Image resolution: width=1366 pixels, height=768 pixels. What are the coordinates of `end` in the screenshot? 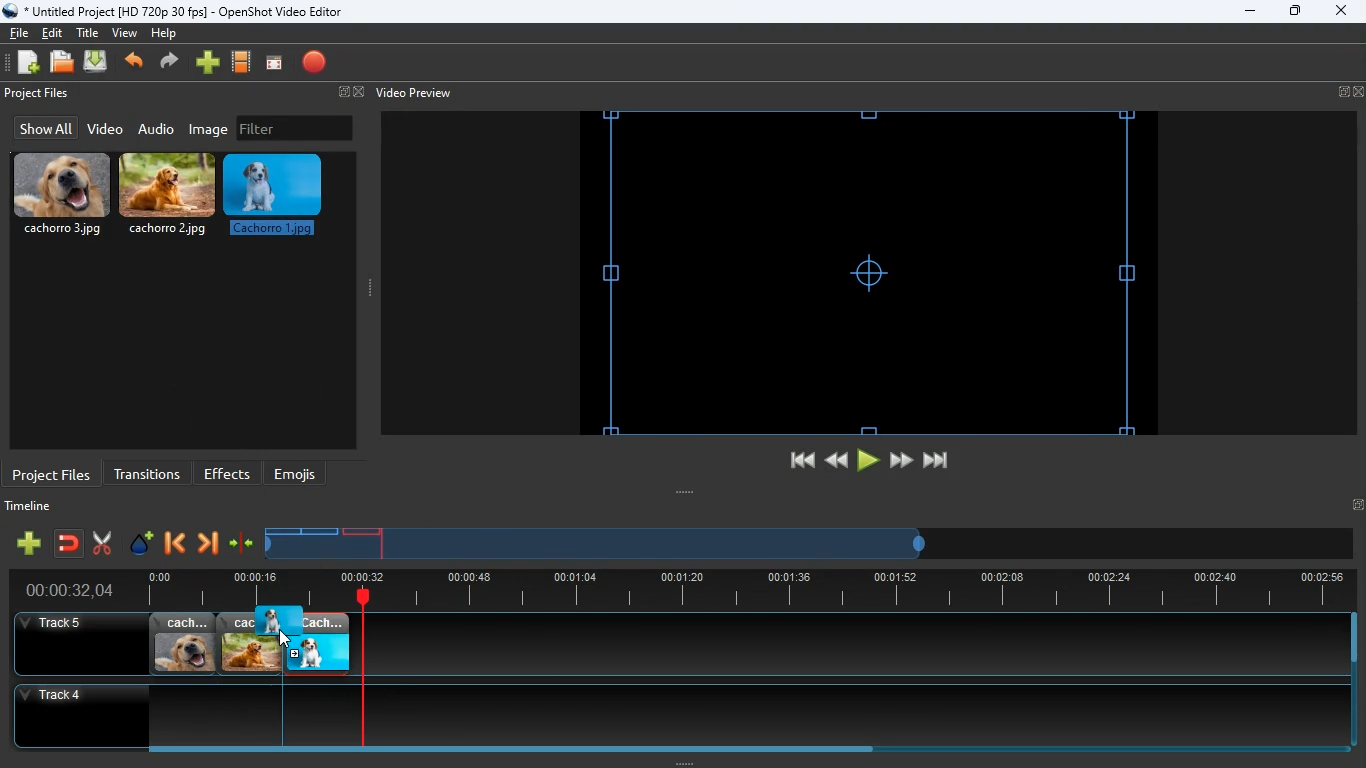 It's located at (938, 464).